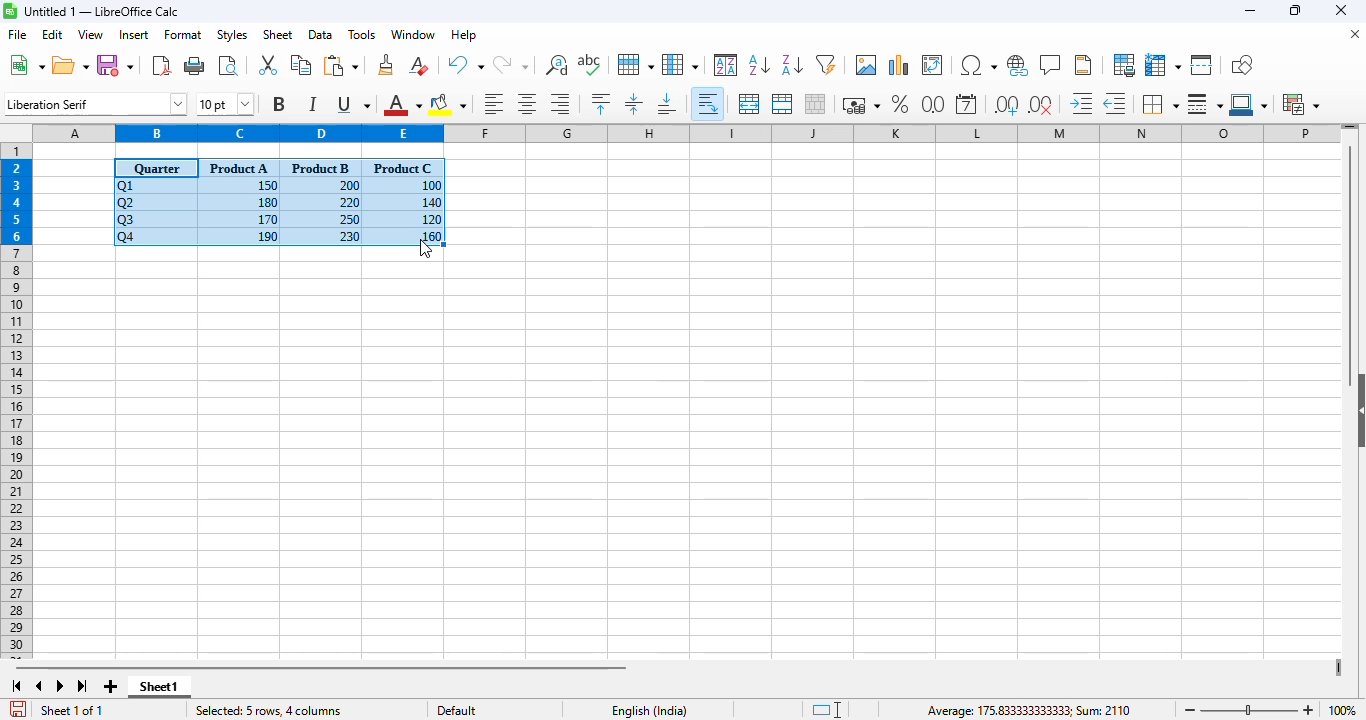  What do you see at coordinates (1241, 64) in the screenshot?
I see `show draw functions` at bounding box center [1241, 64].